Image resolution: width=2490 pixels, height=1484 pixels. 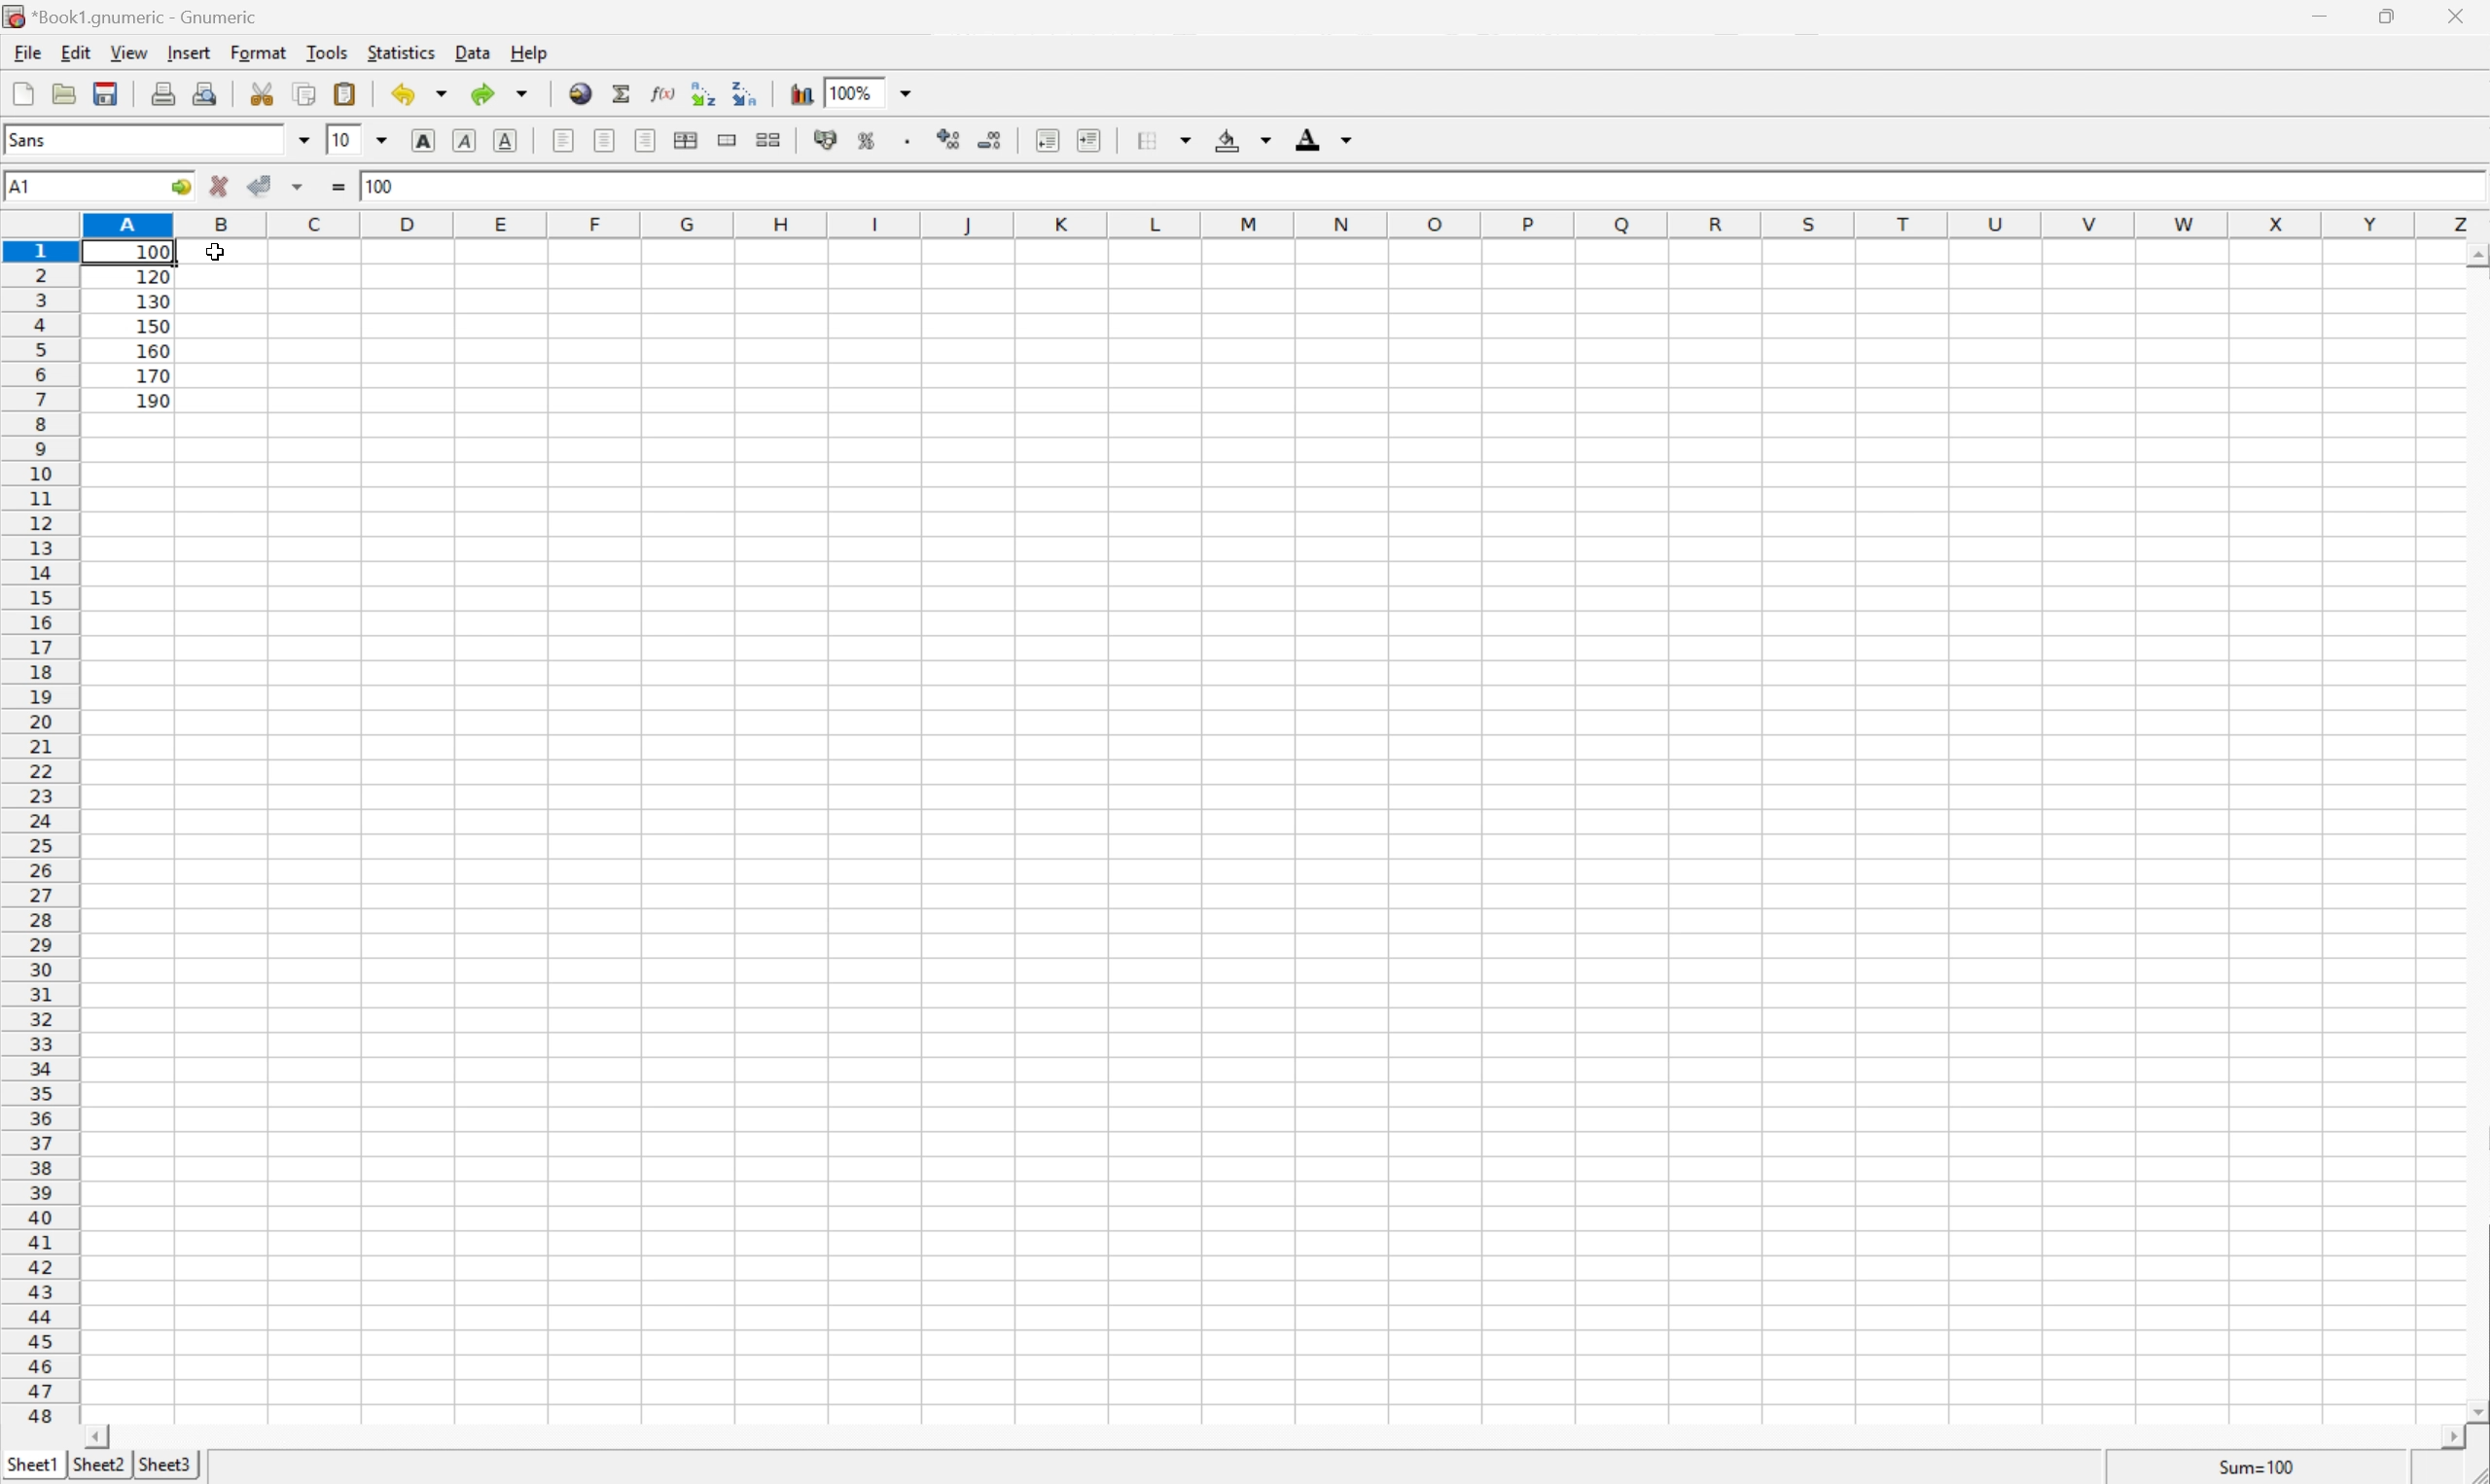 What do you see at coordinates (2474, 254) in the screenshot?
I see `Scroll Up` at bounding box center [2474, 254].